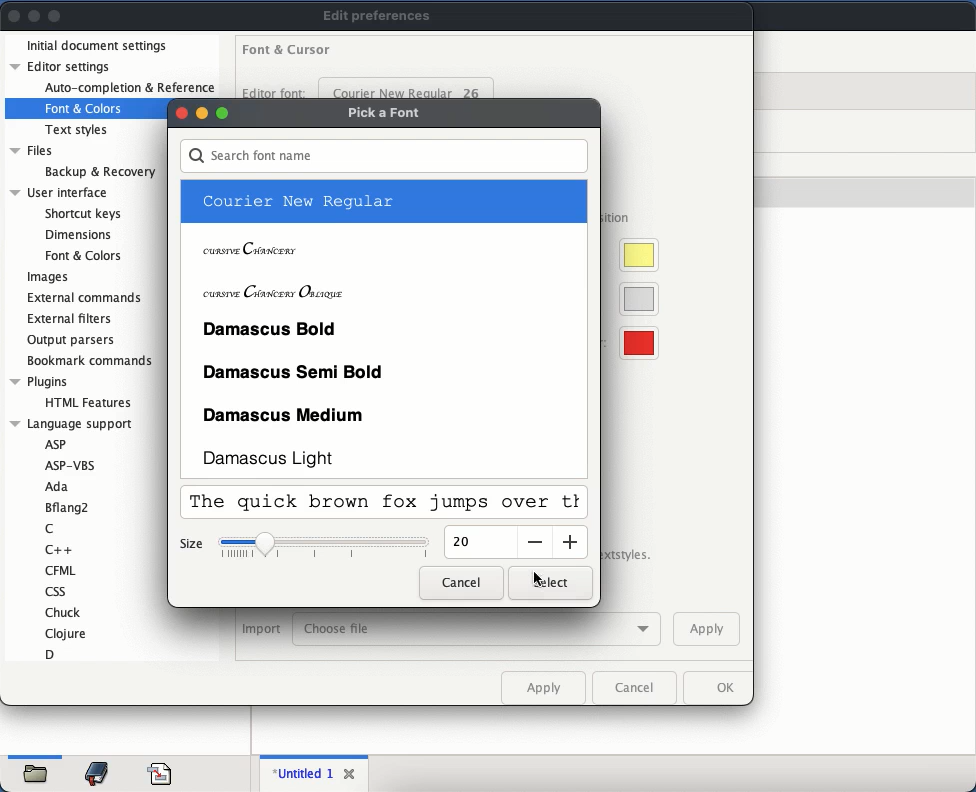  What do you see at coordinates (286, 52) in the screenshot?
I see `font and cursor` at bounding box center [286, 52].